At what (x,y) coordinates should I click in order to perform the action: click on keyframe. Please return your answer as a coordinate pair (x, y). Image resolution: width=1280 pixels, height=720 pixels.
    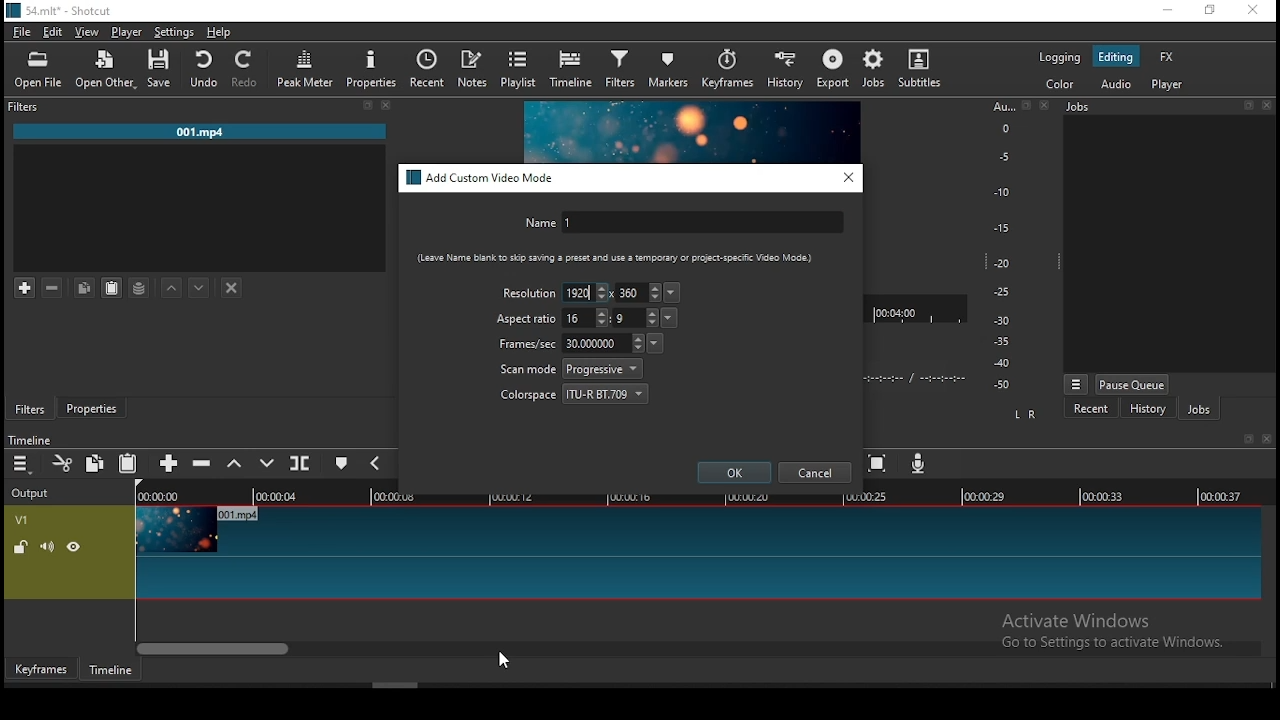
    Looking at the image, I should click on (41, 670).